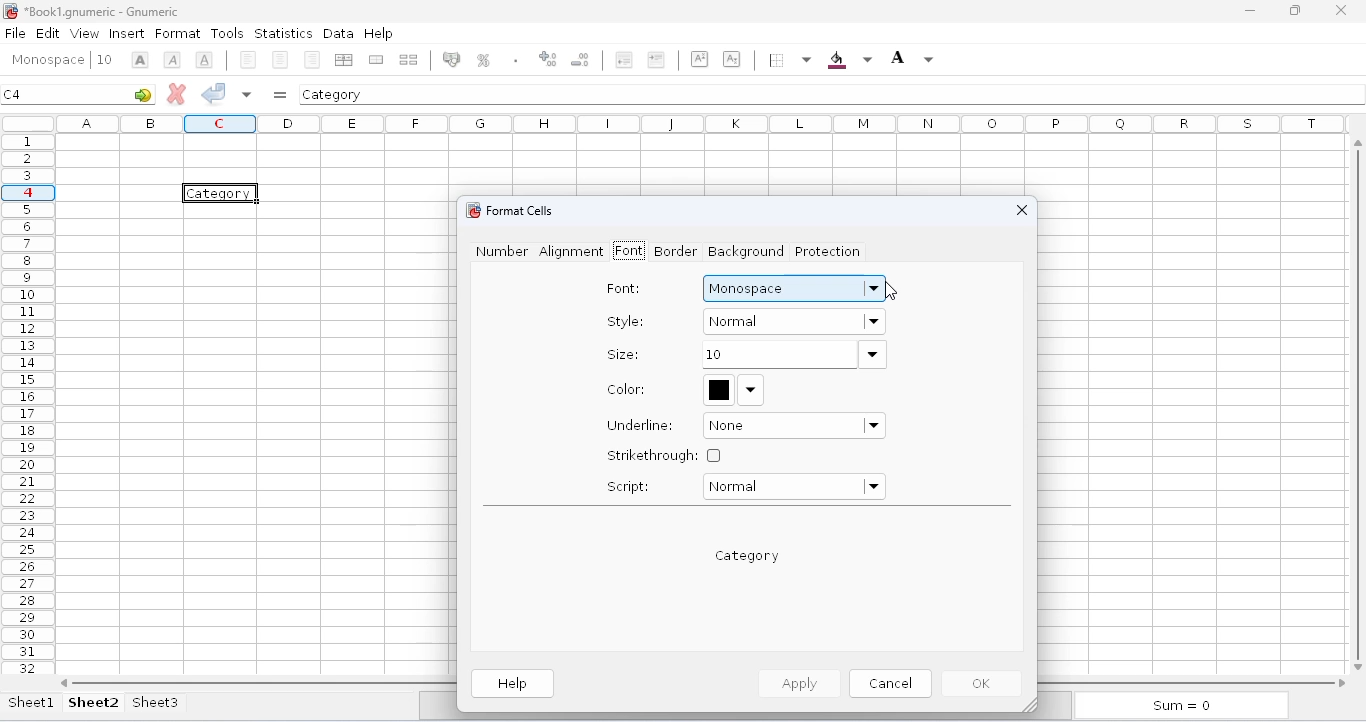 The image size is (1366, 722). What do you see at coordinates (143, 94) in the screenshot?
I see `go-to` at bounding box center [143, 94].